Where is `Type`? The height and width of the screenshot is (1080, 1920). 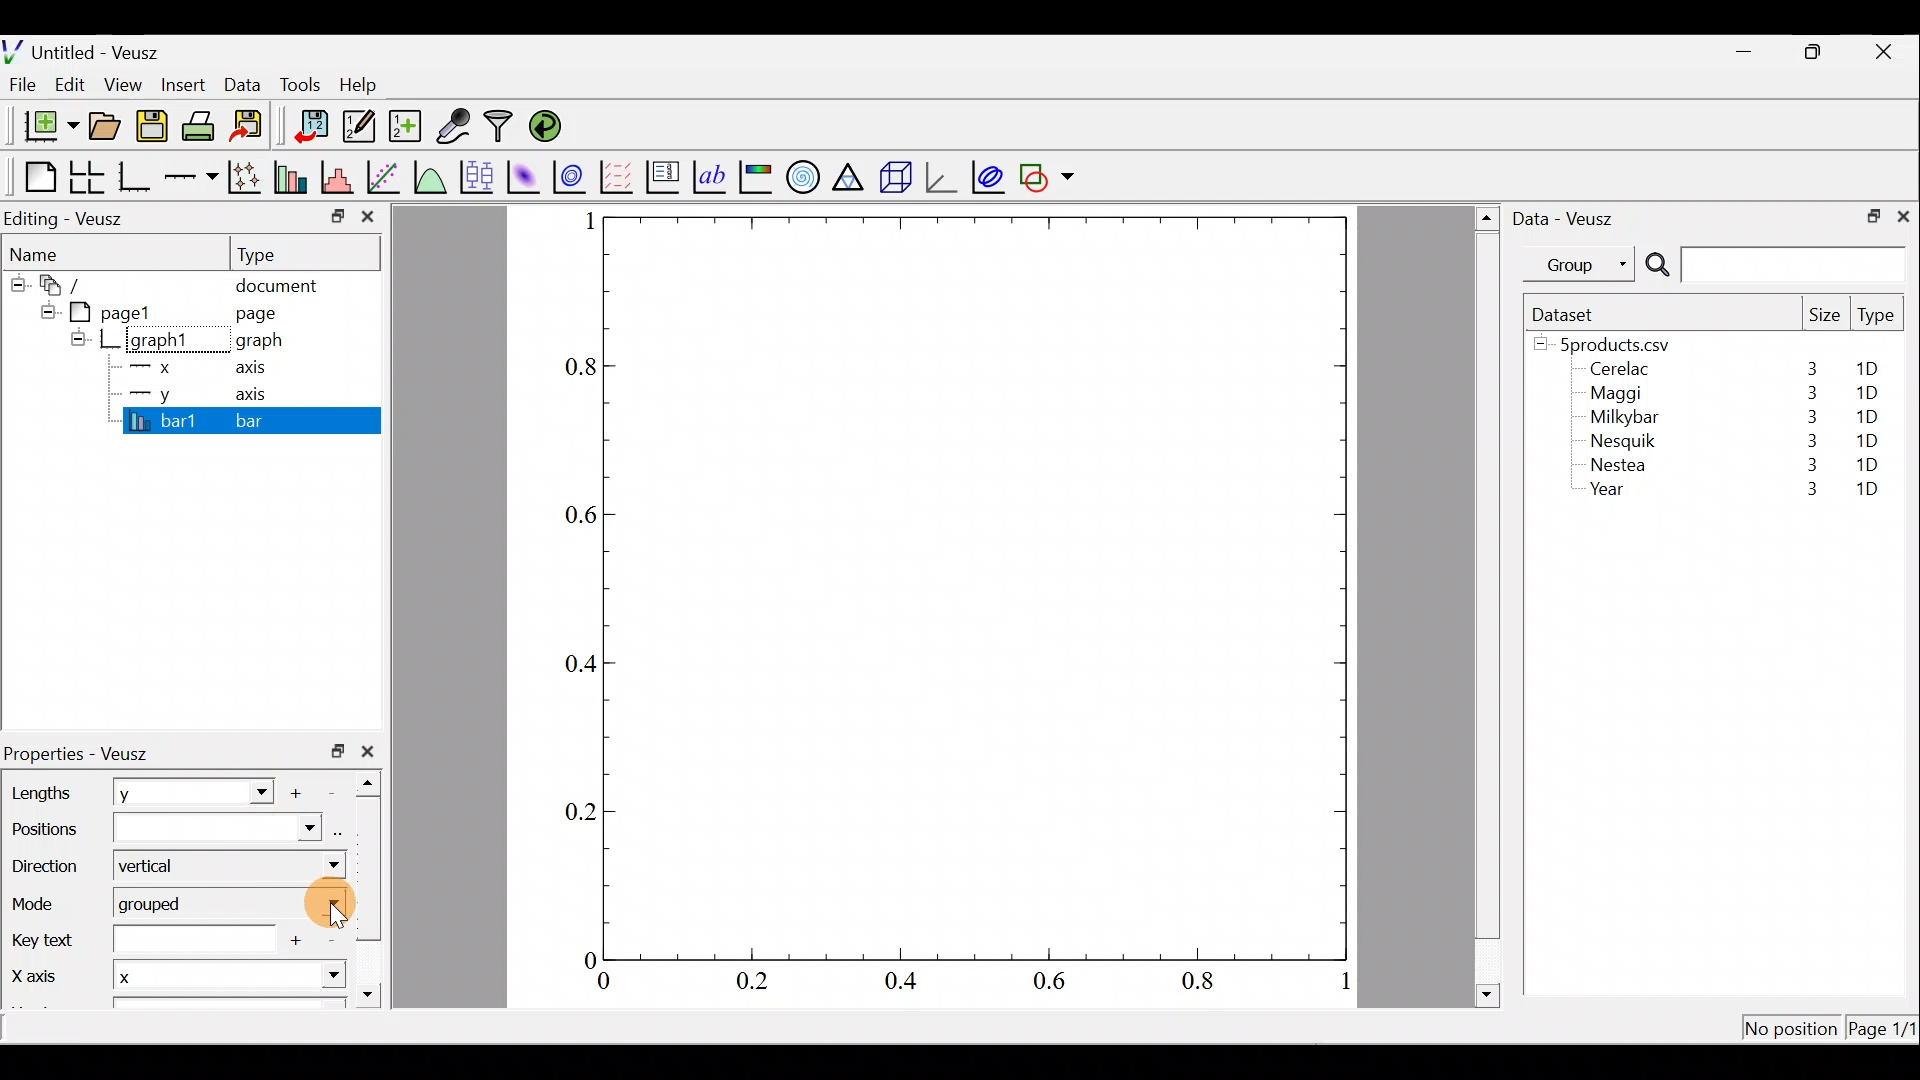
Type is located at coordinates (275, 253).